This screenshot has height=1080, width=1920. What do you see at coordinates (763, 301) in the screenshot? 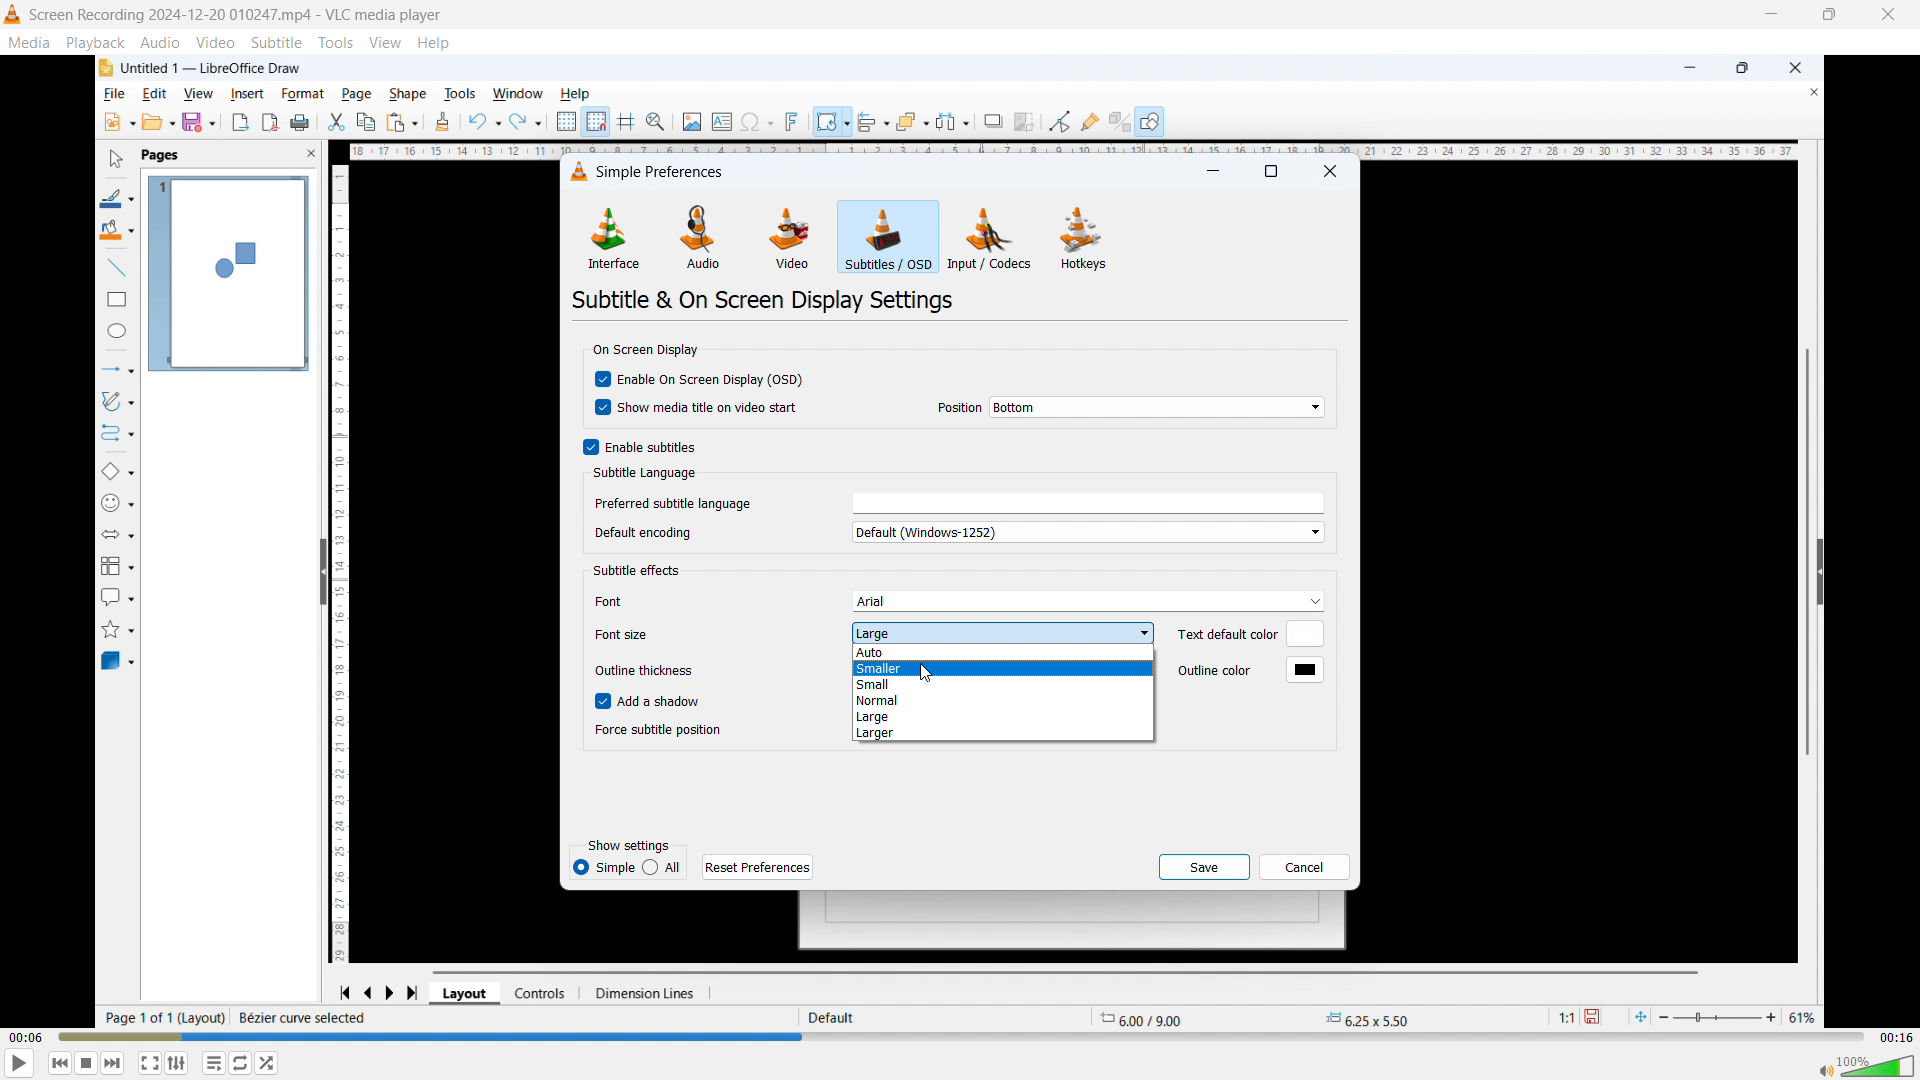
I see `Subtitle and on screen display settings ` at bounding box center [763, 301].